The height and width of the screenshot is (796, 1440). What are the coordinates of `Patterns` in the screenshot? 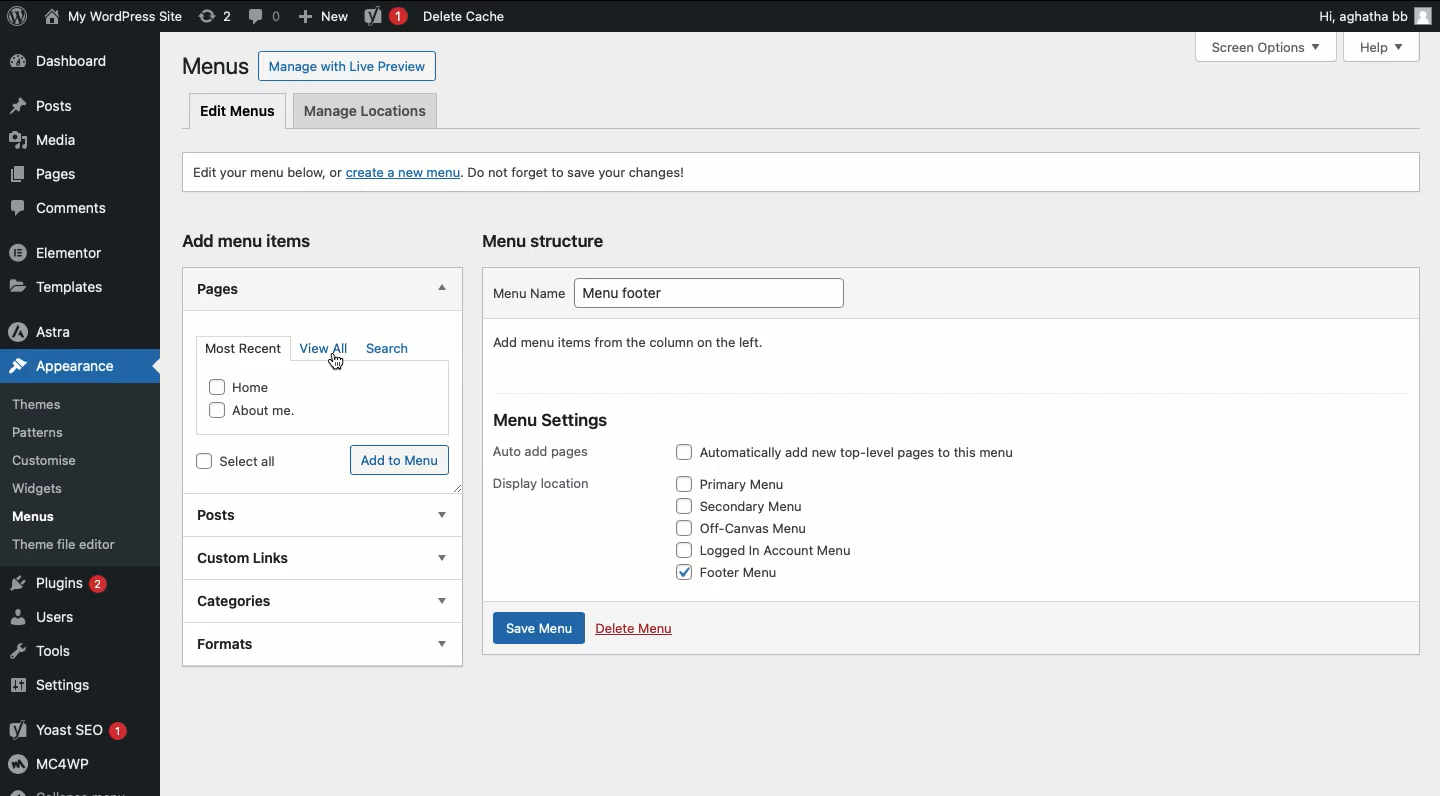 It's located at (54, 429).